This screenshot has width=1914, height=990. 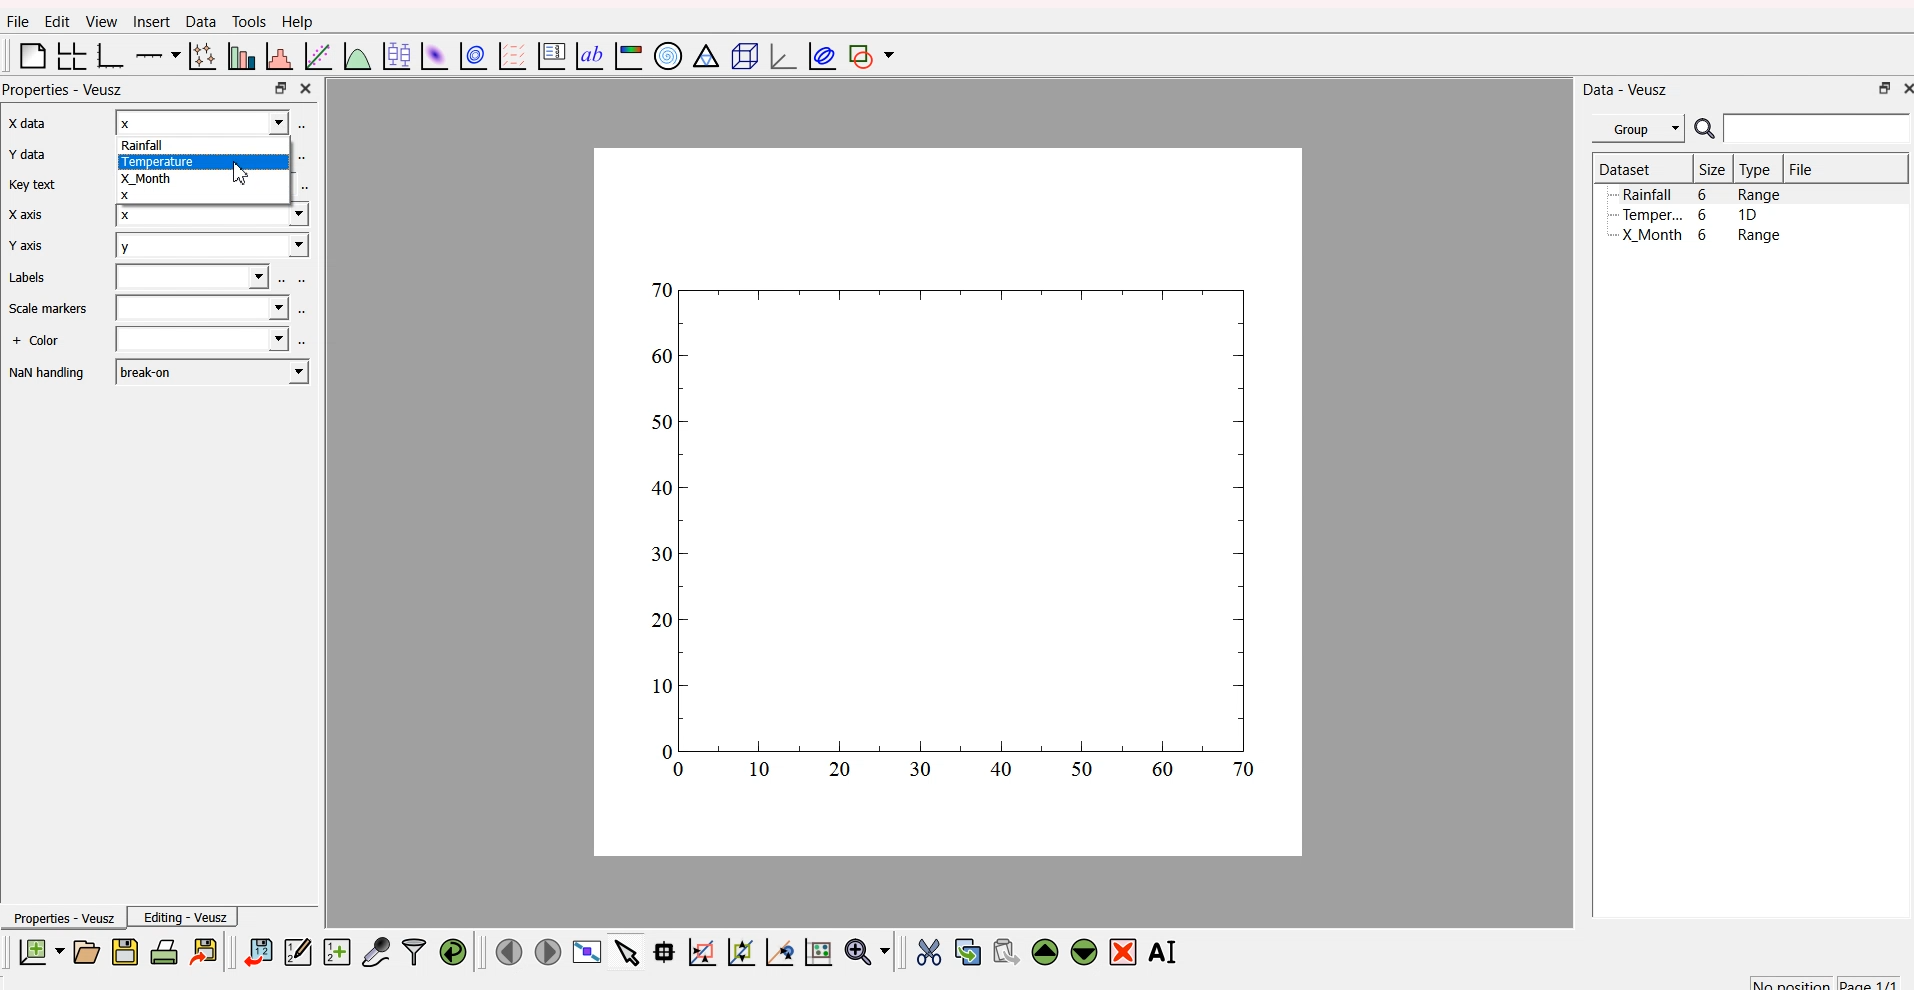 What do you see at coordinates (25, 248) in the screenshot?
I see `Y axis` at bounding box center [25, 248].